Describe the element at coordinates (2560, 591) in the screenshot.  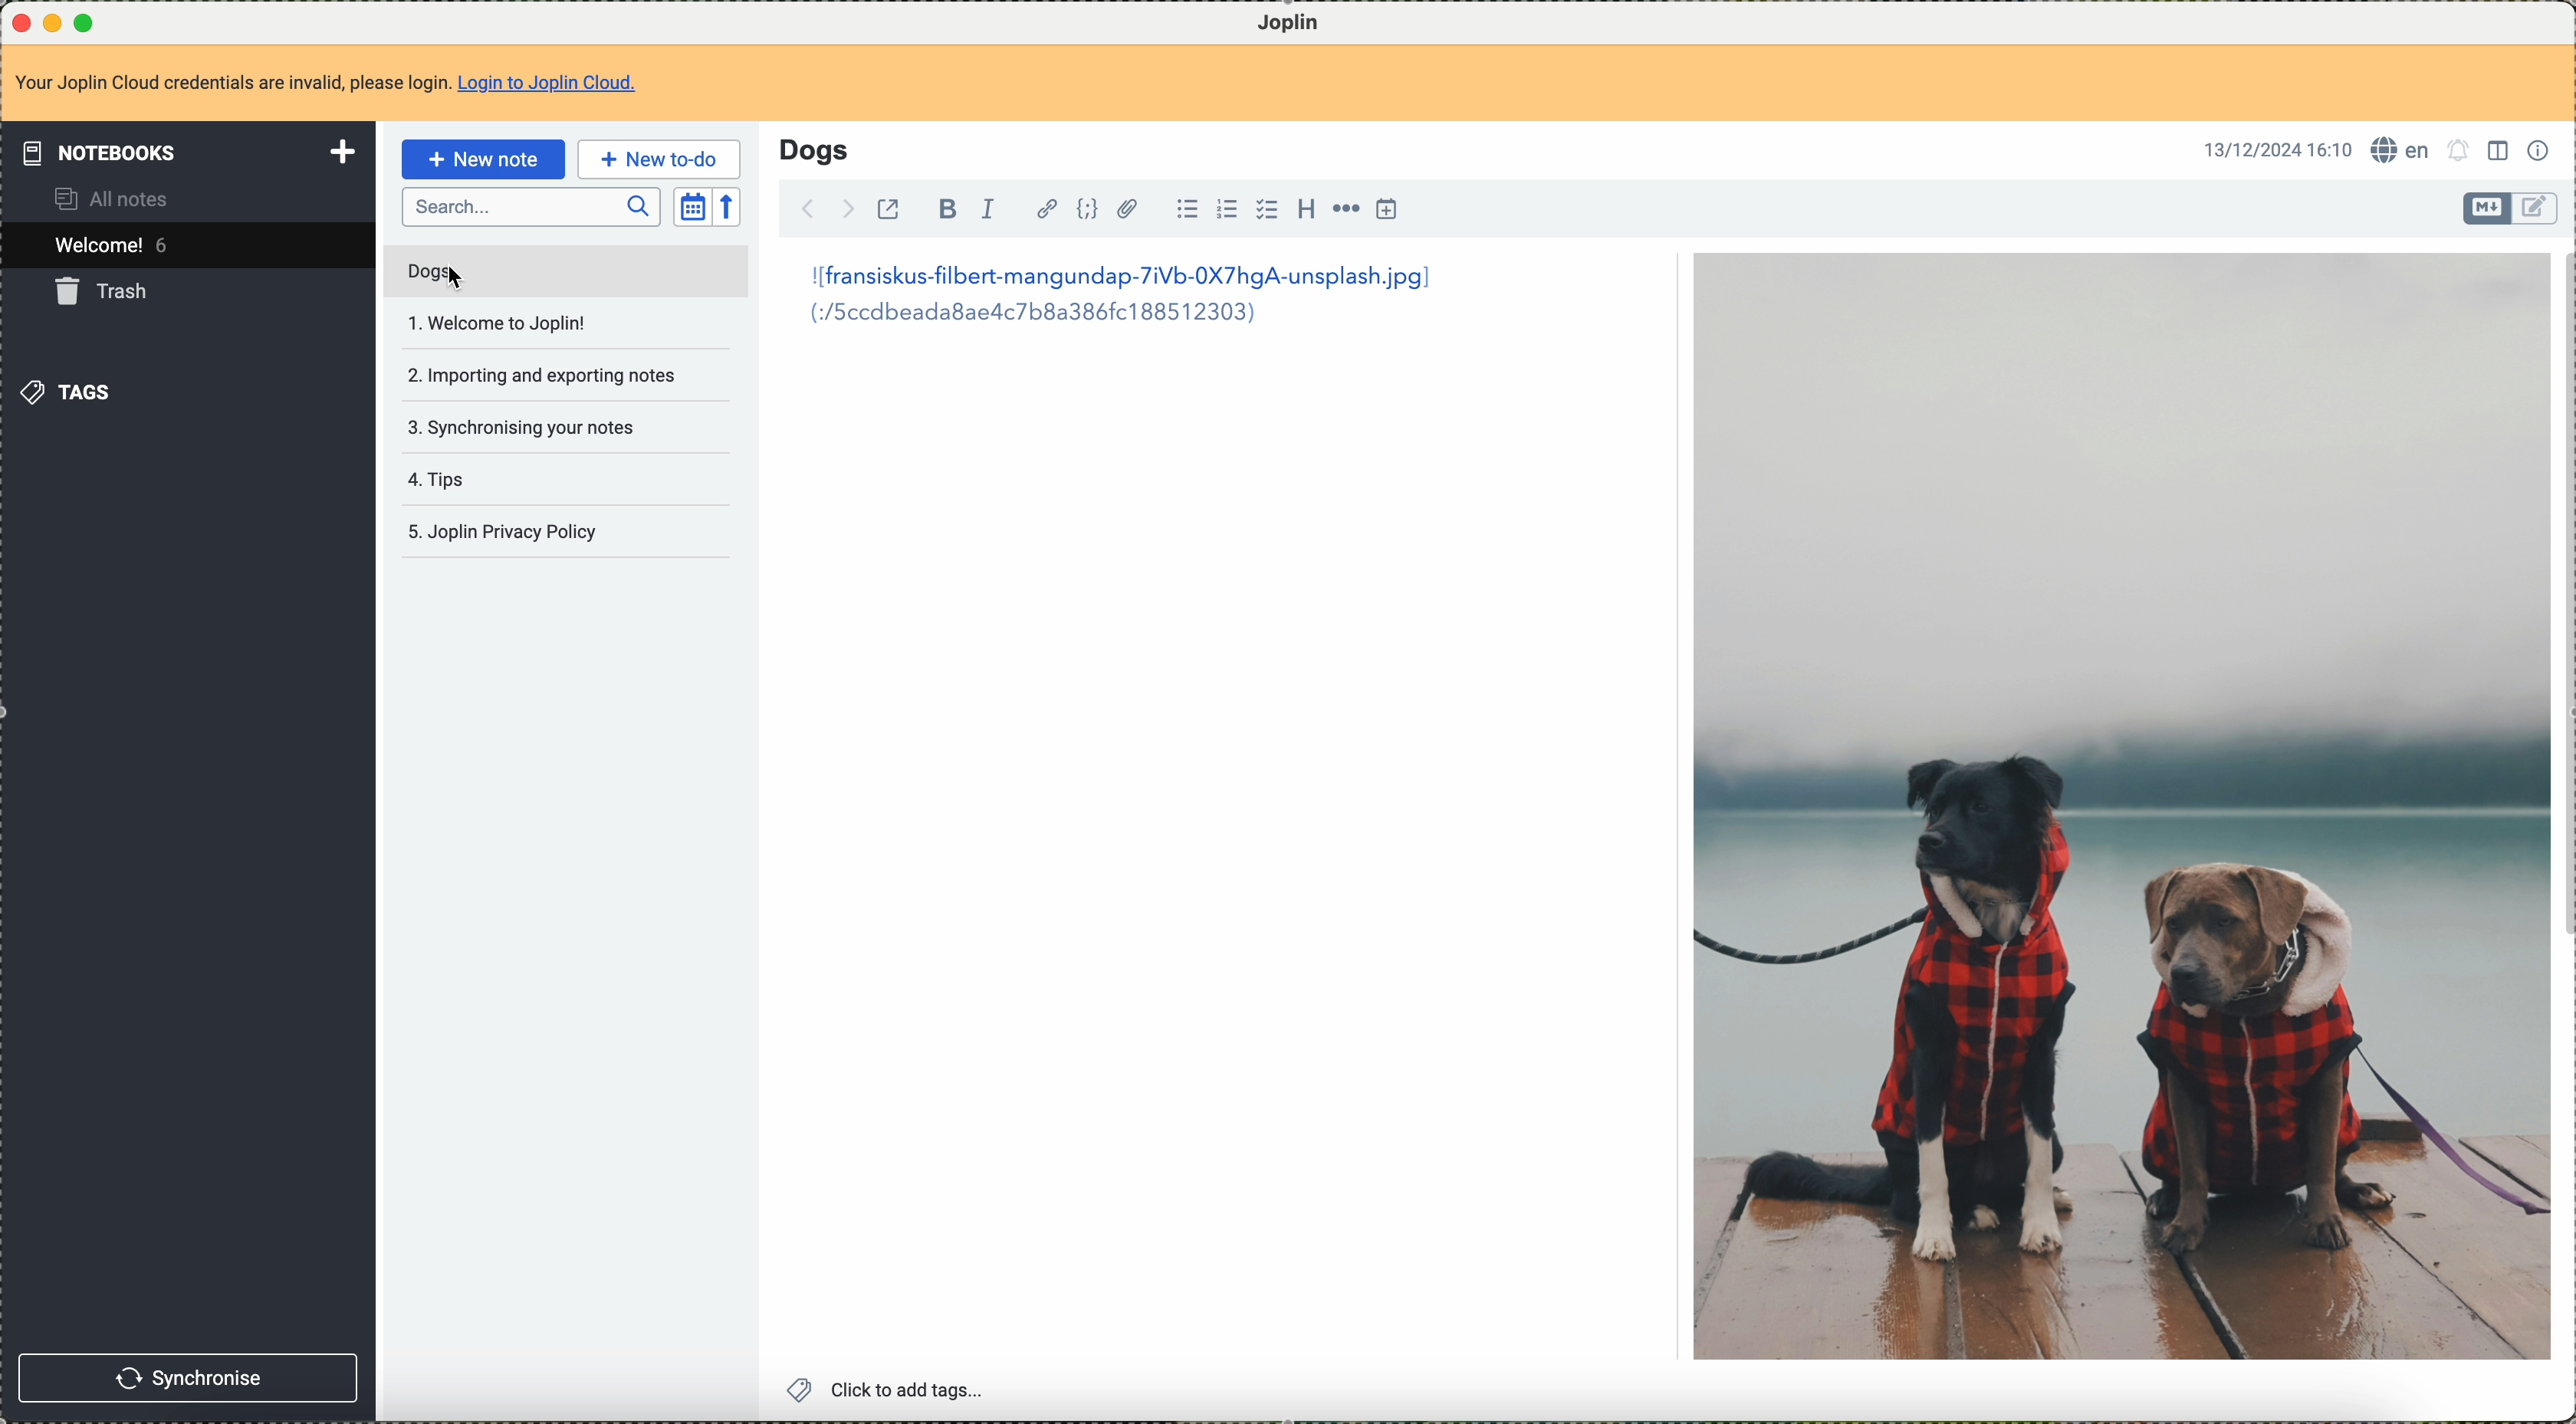
I see `scroll bar` at that location.